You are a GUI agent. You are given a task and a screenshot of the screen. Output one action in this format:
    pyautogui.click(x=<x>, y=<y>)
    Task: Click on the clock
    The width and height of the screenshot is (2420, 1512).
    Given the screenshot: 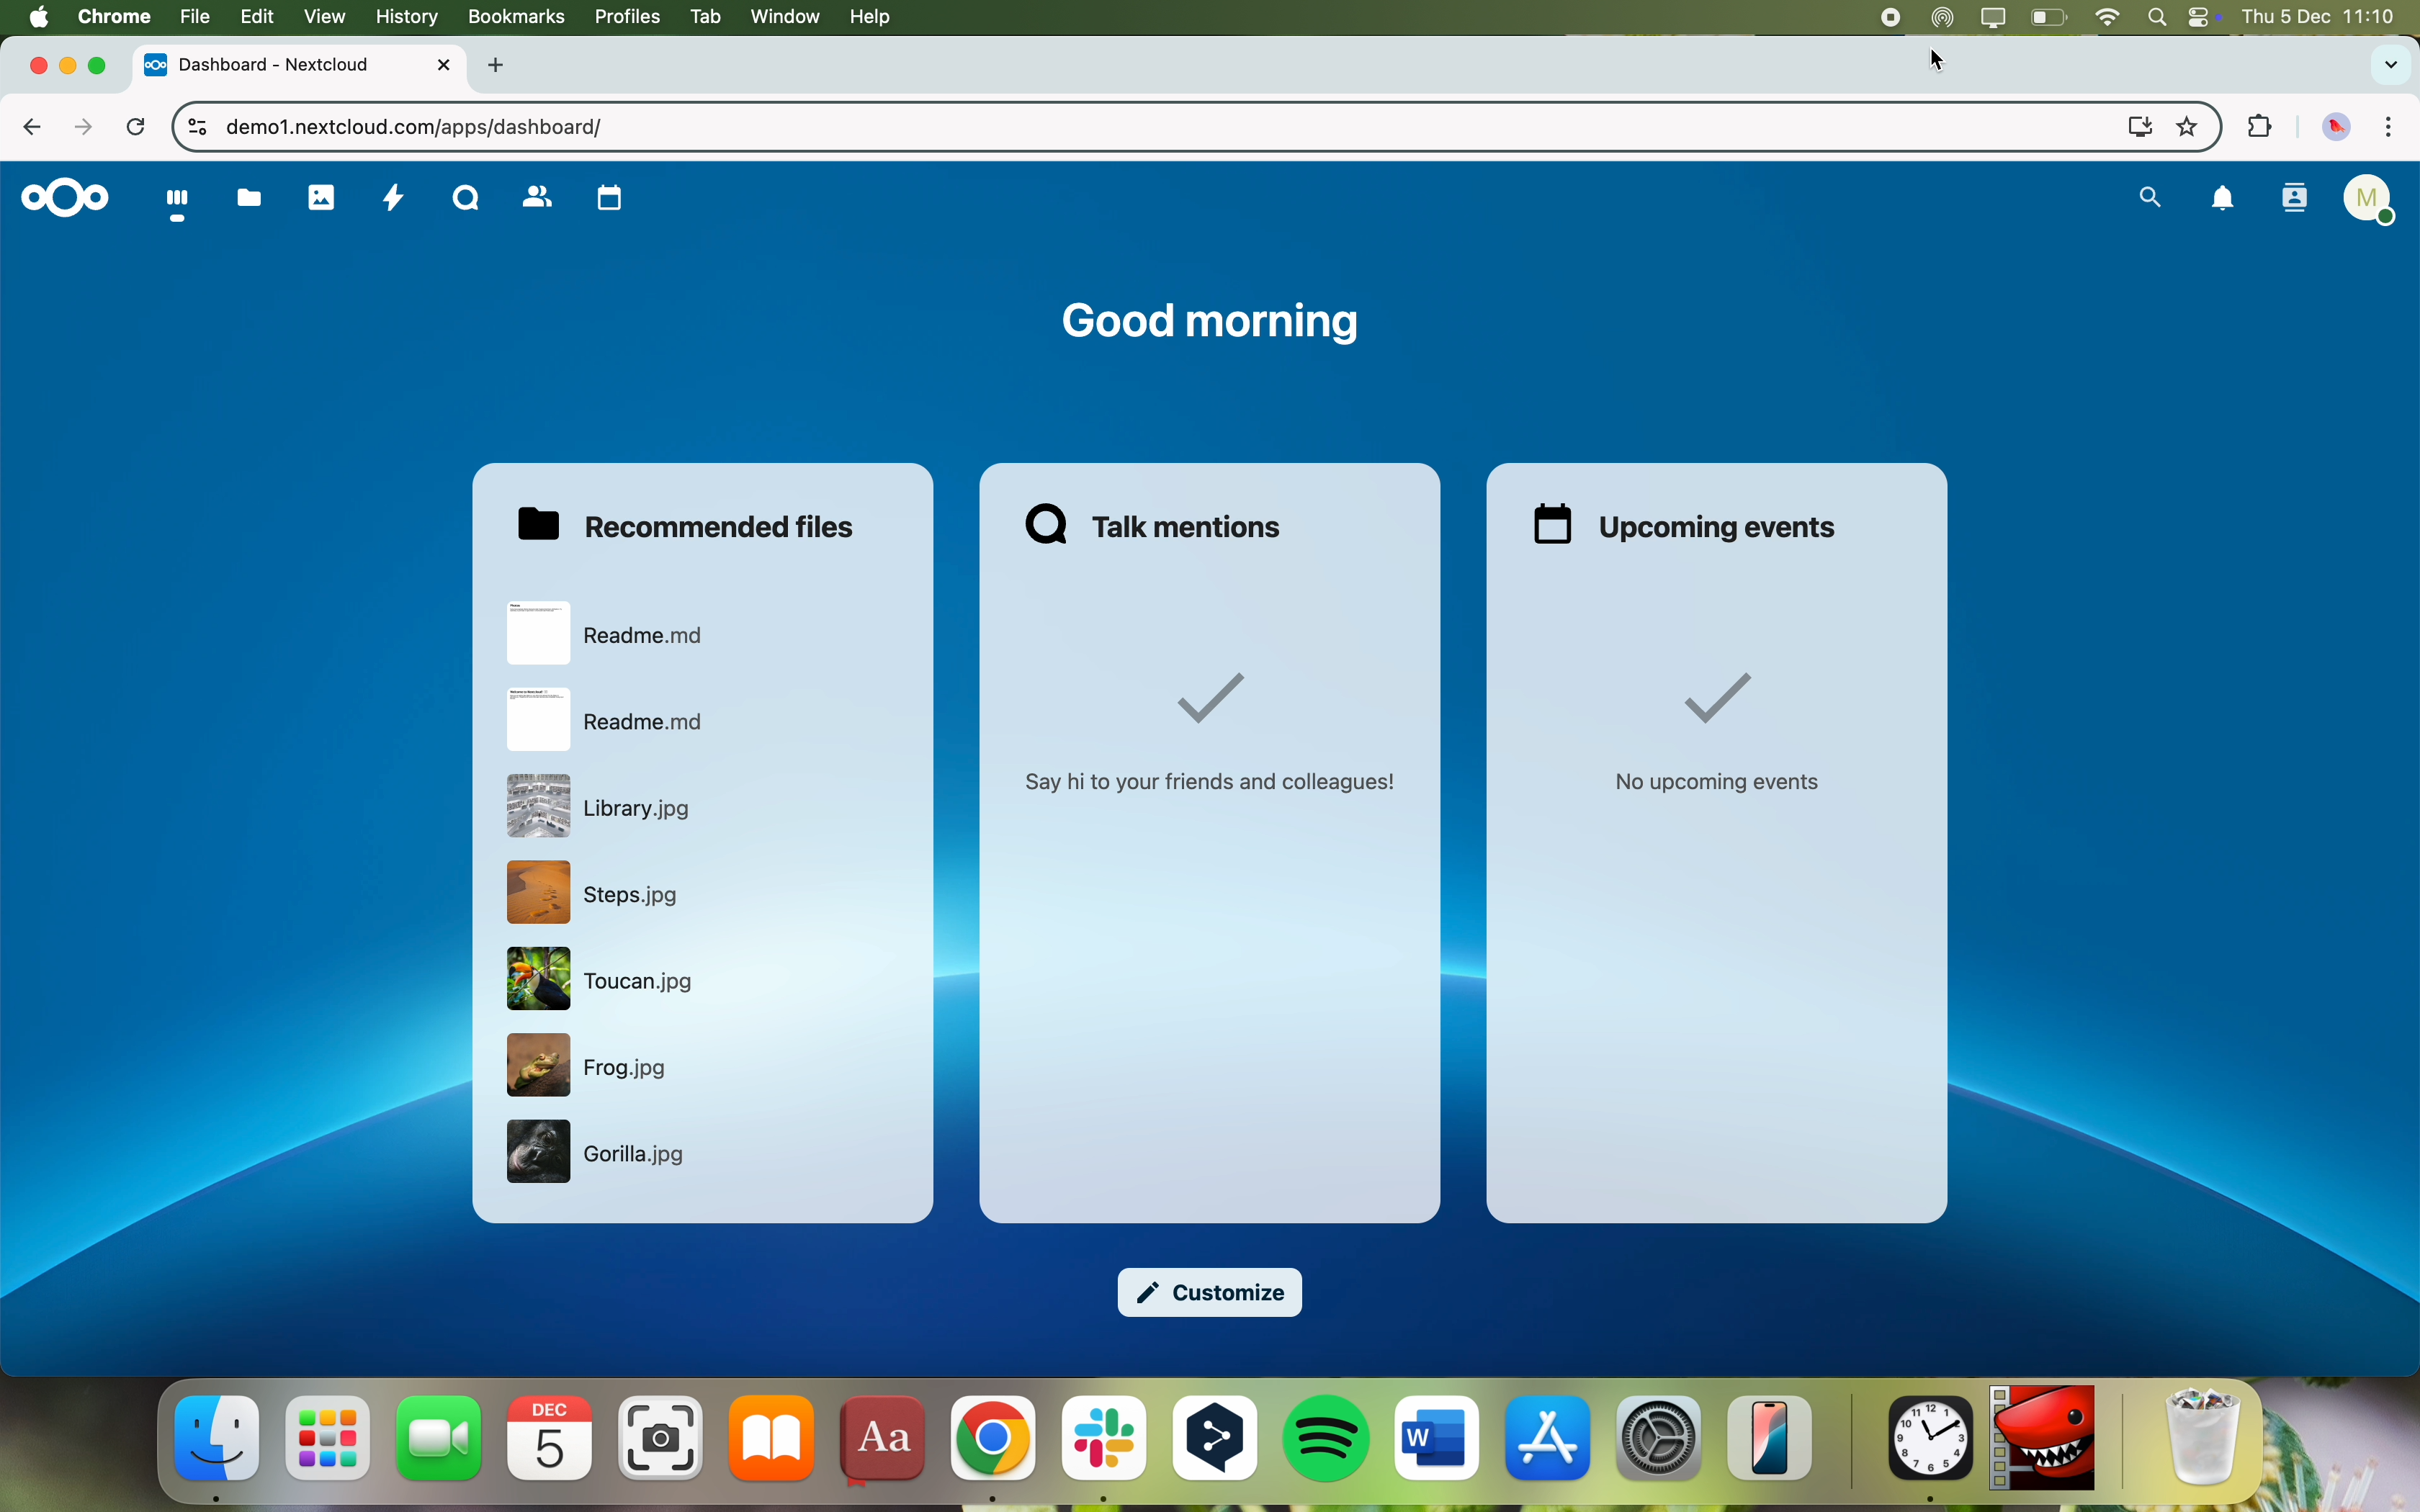 What is the action you would take?
    pyautogui.click(x=1925, y=1452)
    